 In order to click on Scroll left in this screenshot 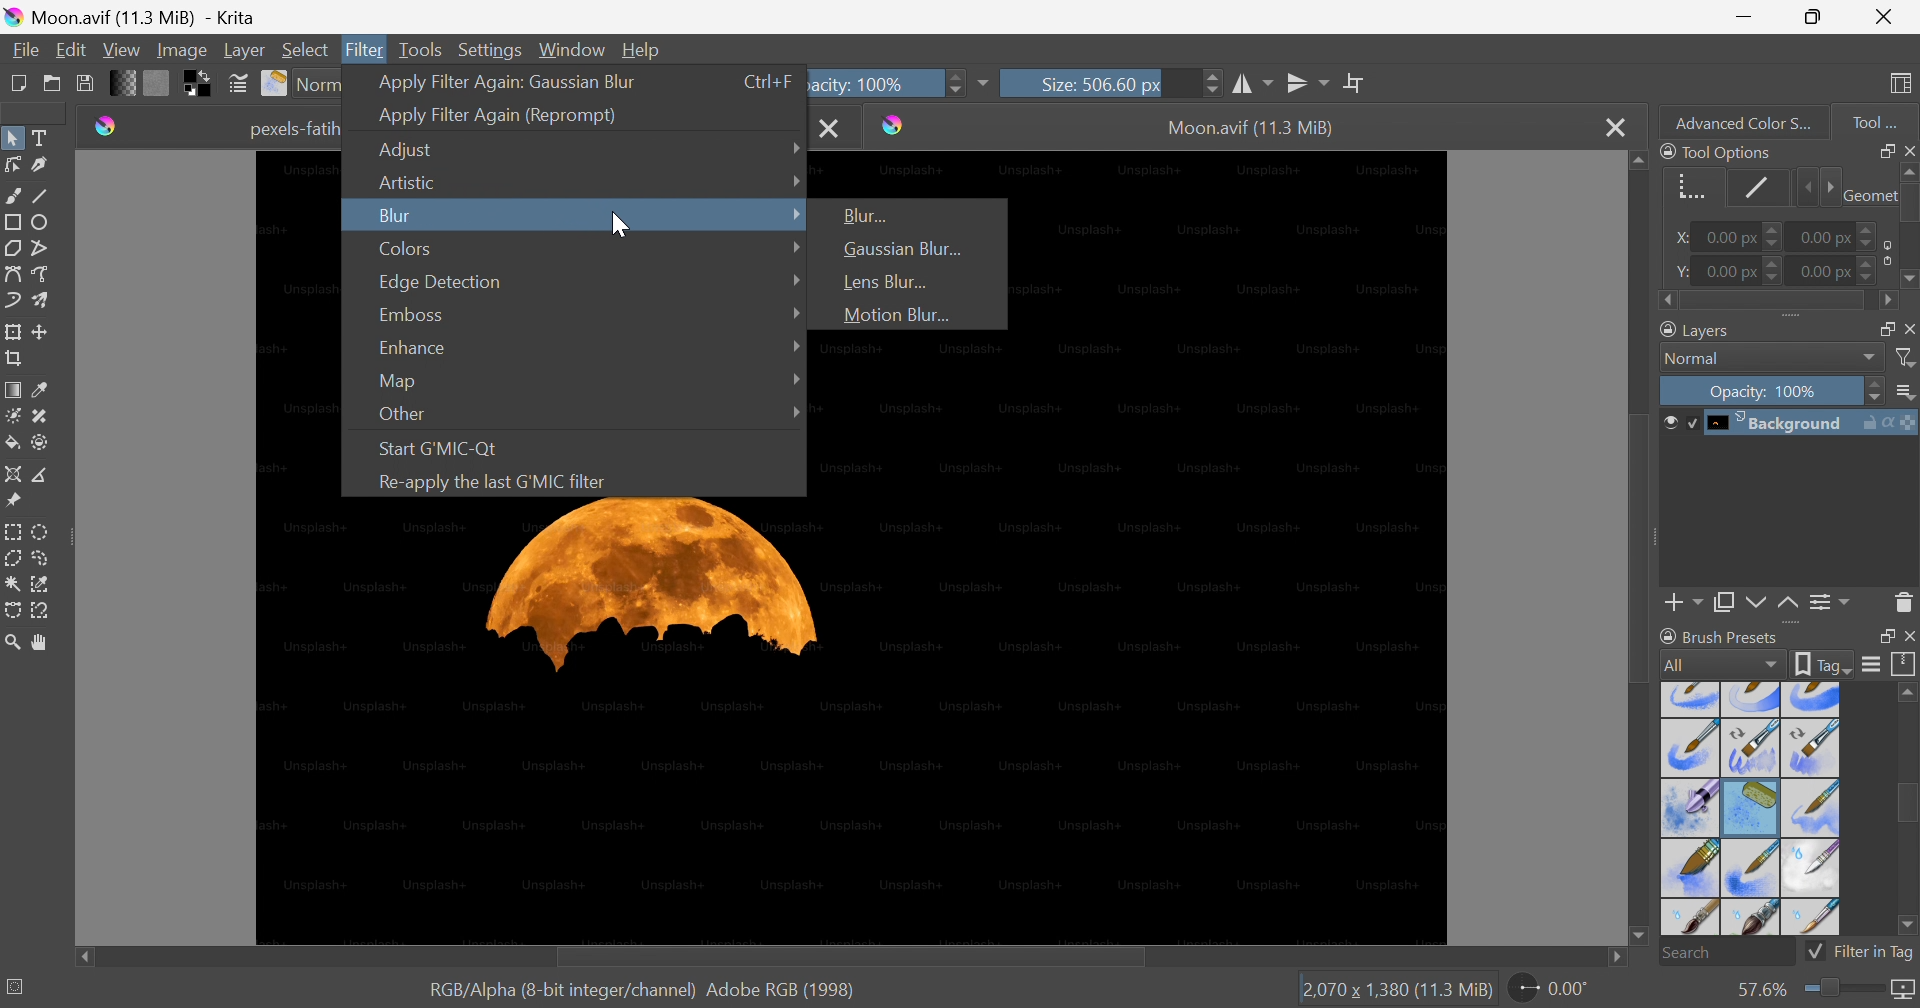, I will do `click(83, 953)`.